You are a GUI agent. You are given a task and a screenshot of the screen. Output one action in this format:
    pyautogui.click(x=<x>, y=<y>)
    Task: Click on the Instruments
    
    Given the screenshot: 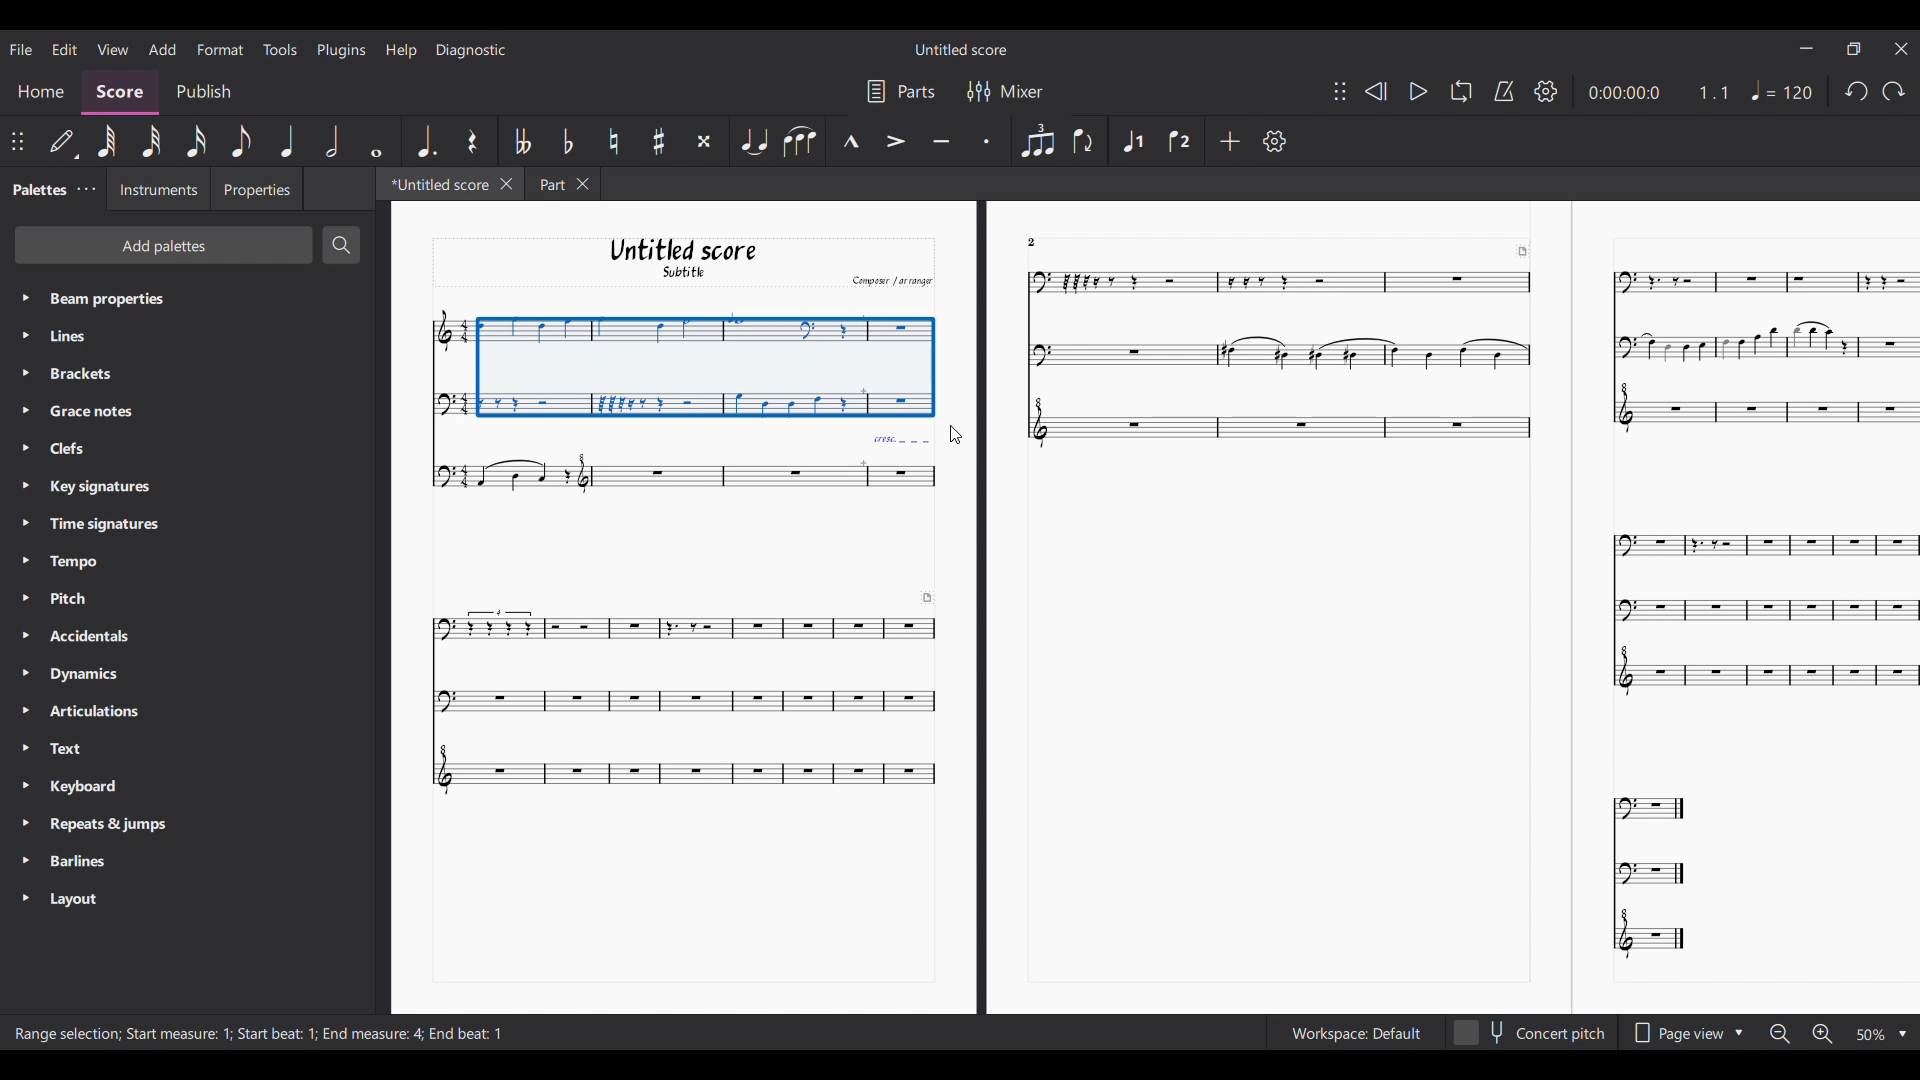 What is the action you would take?
    pyautogui.click(x=157, y=190)
    